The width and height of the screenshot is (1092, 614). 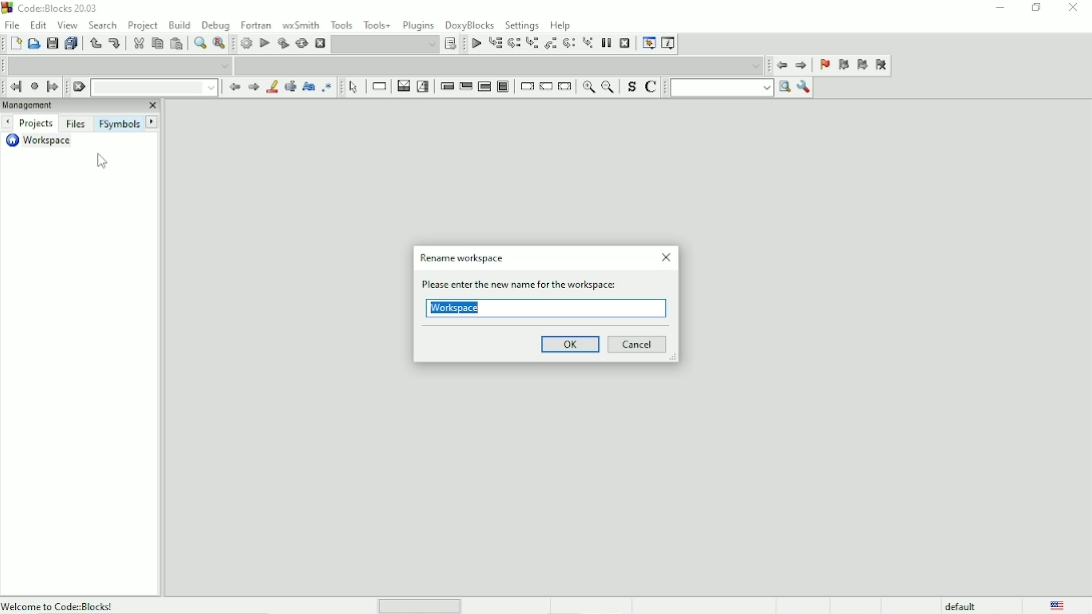 What do you see at coordinates (235, 88) in the screenshot?
I see `Prev` at bounding box center [235, 88].